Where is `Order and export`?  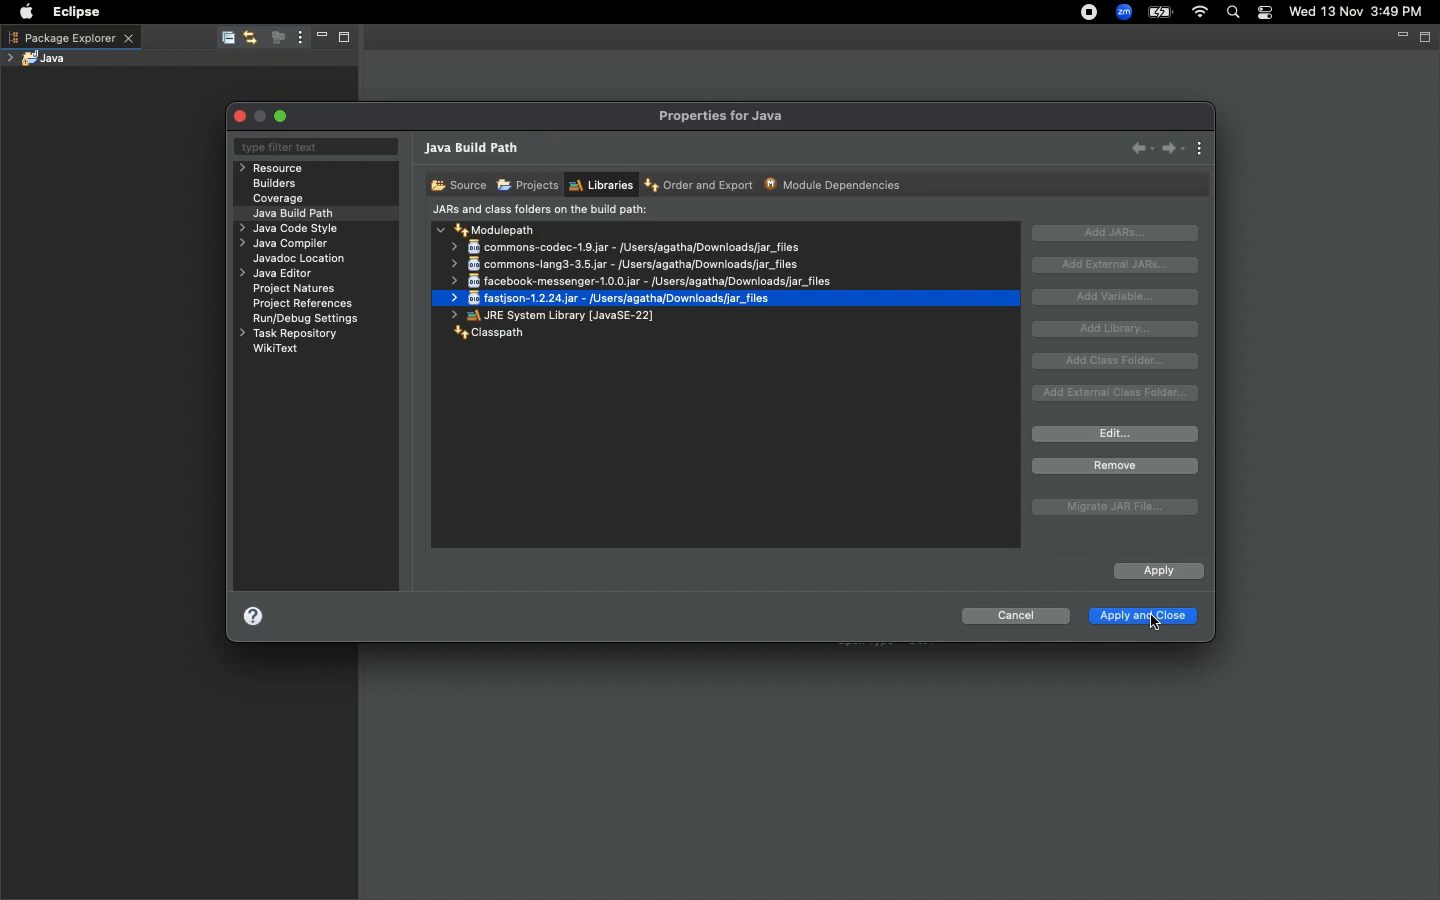 Order and export is located at coordinates (701, 186).